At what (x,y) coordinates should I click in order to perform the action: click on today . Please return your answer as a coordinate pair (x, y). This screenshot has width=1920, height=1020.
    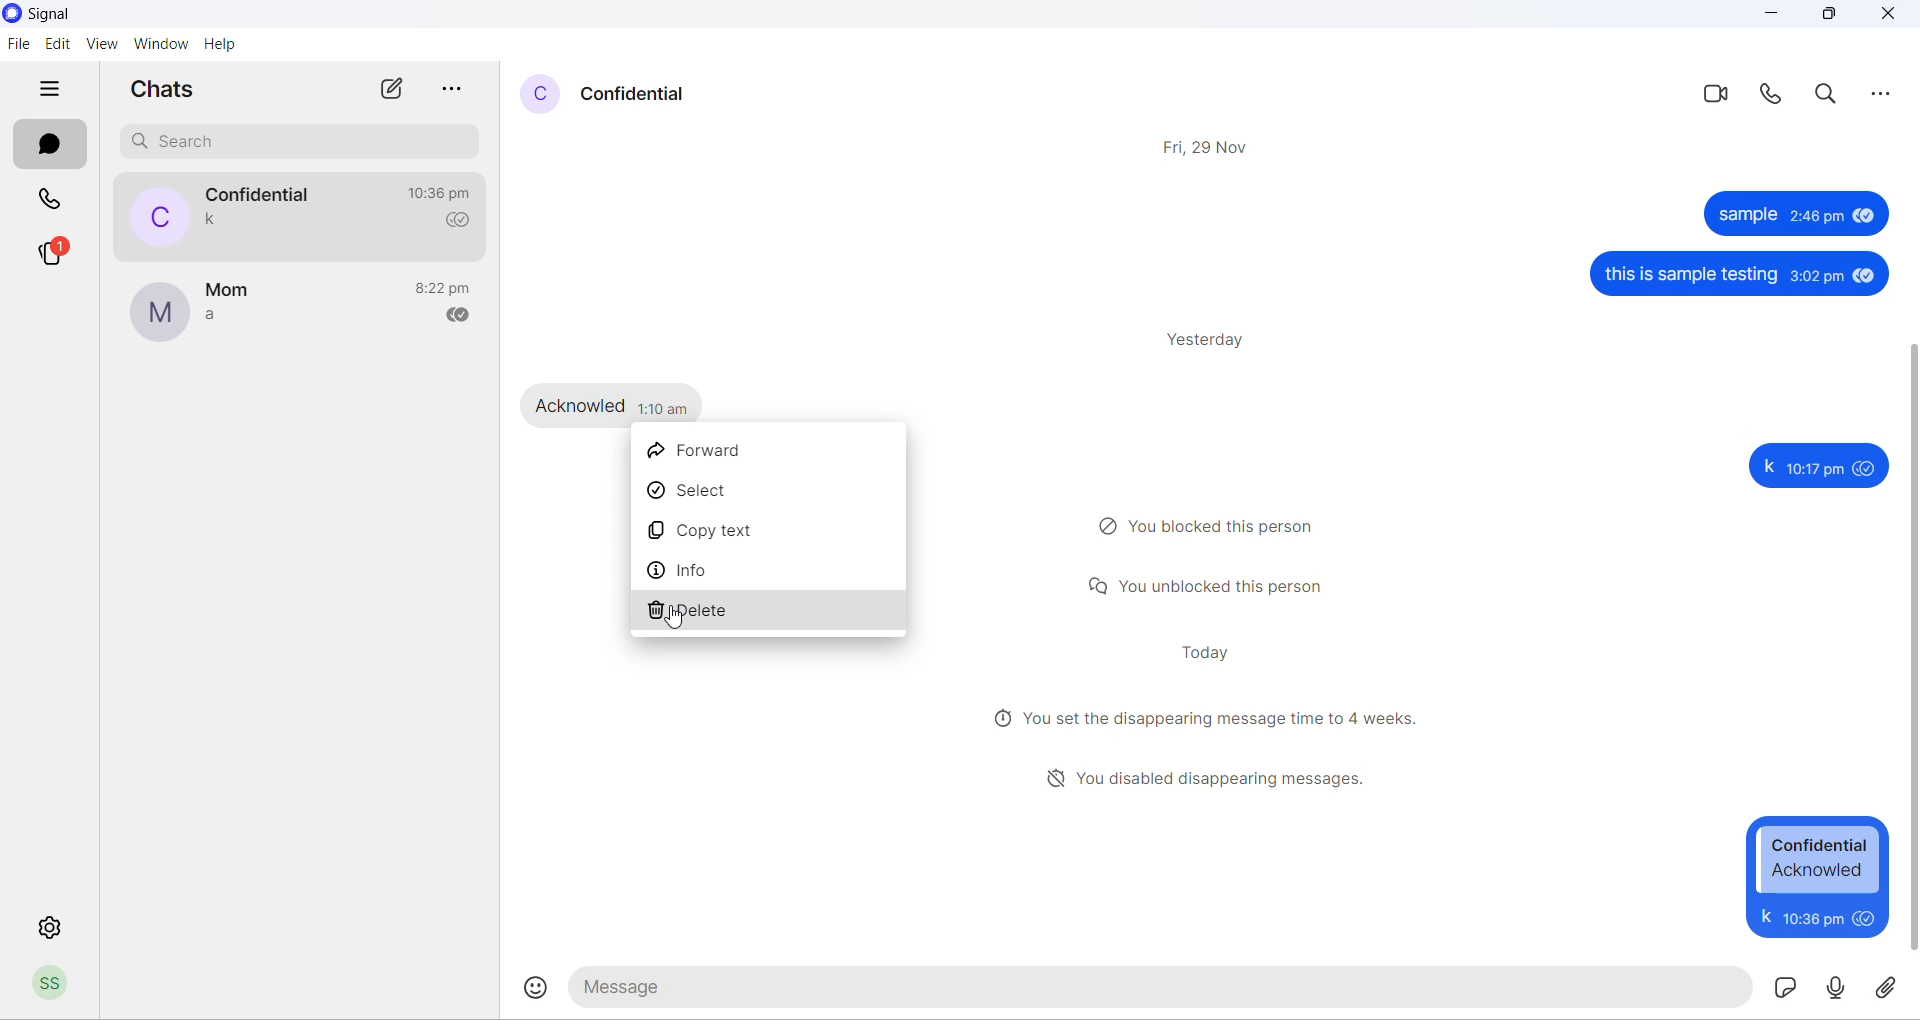
    Looking at the image, I should click on (1210, 650).